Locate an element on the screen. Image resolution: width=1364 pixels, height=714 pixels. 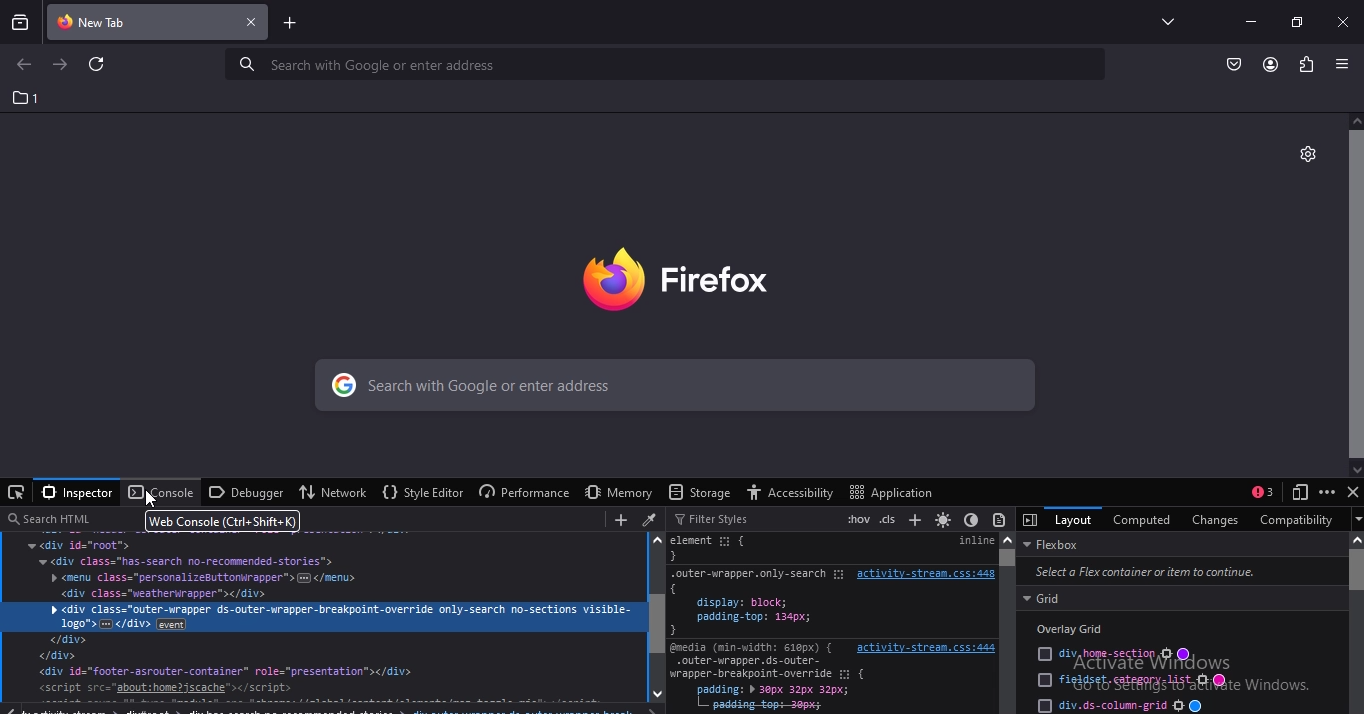
go to previous page is located at coordinates (21, 67).